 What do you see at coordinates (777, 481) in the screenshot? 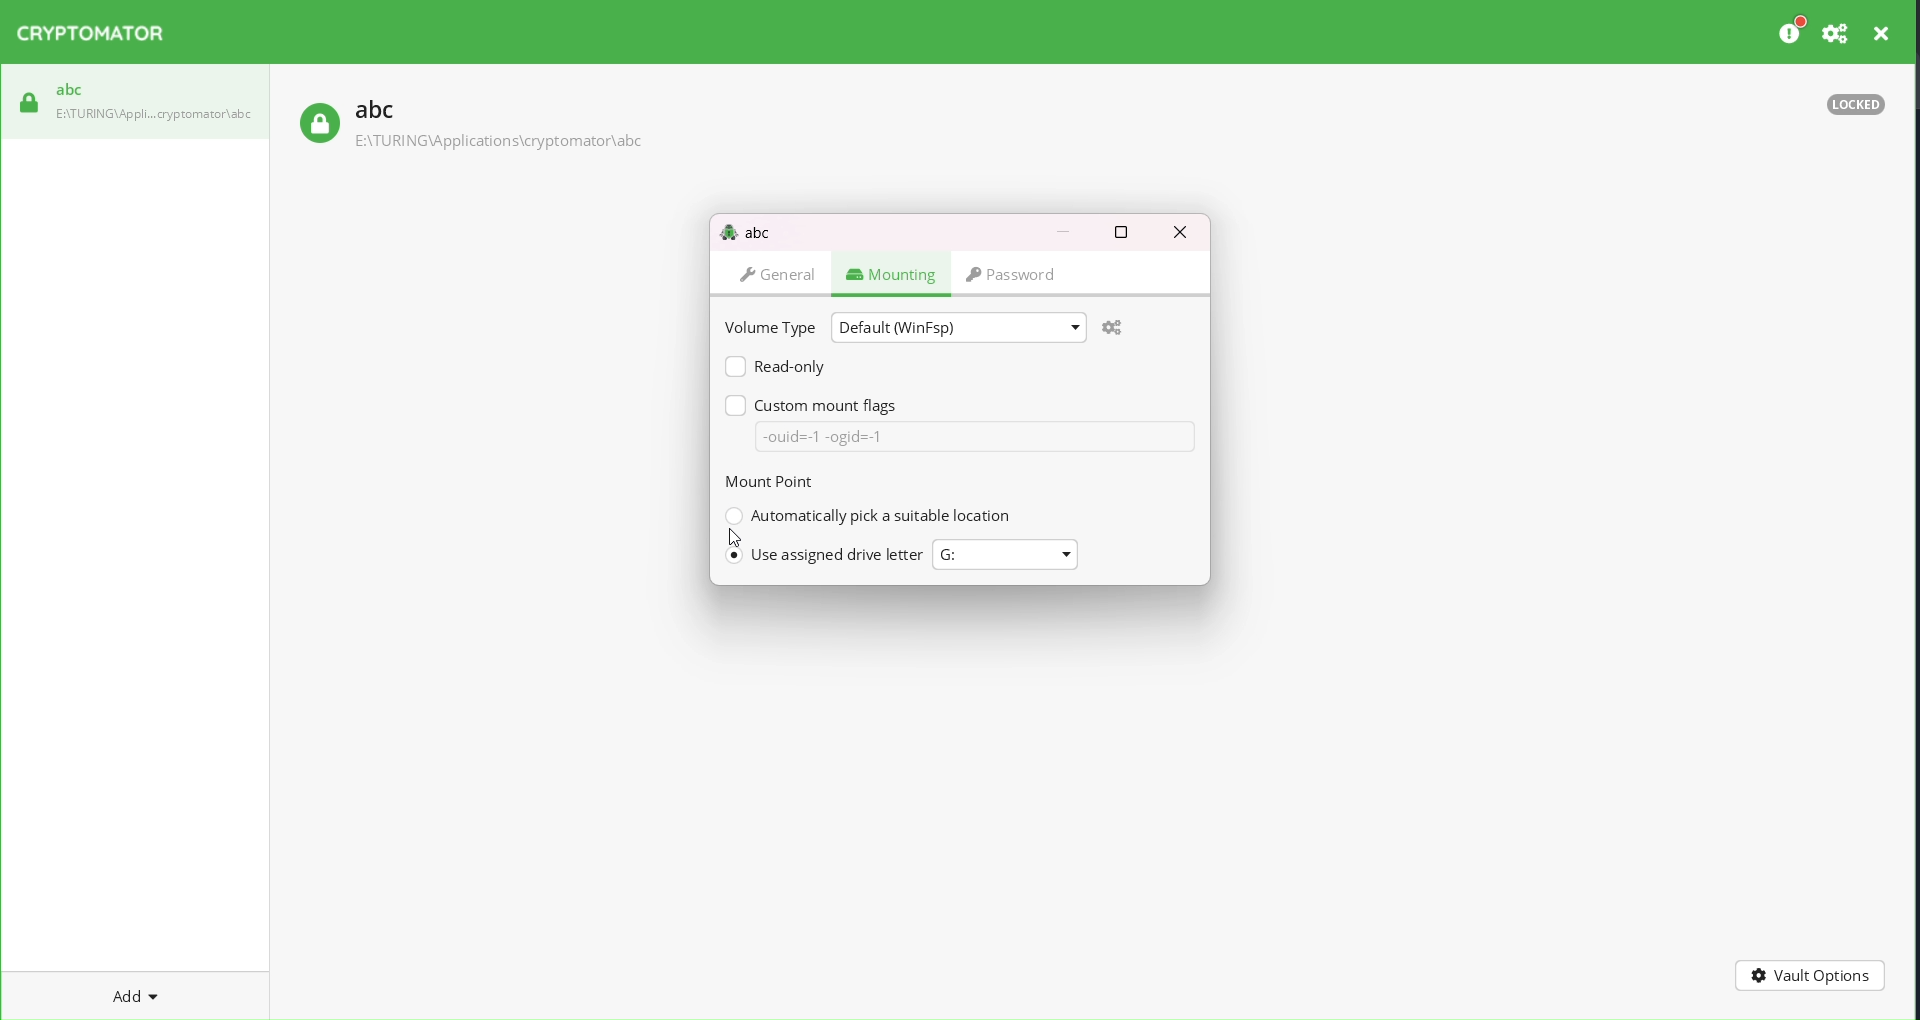
I see `mount point` at bounding box center [777, 481].